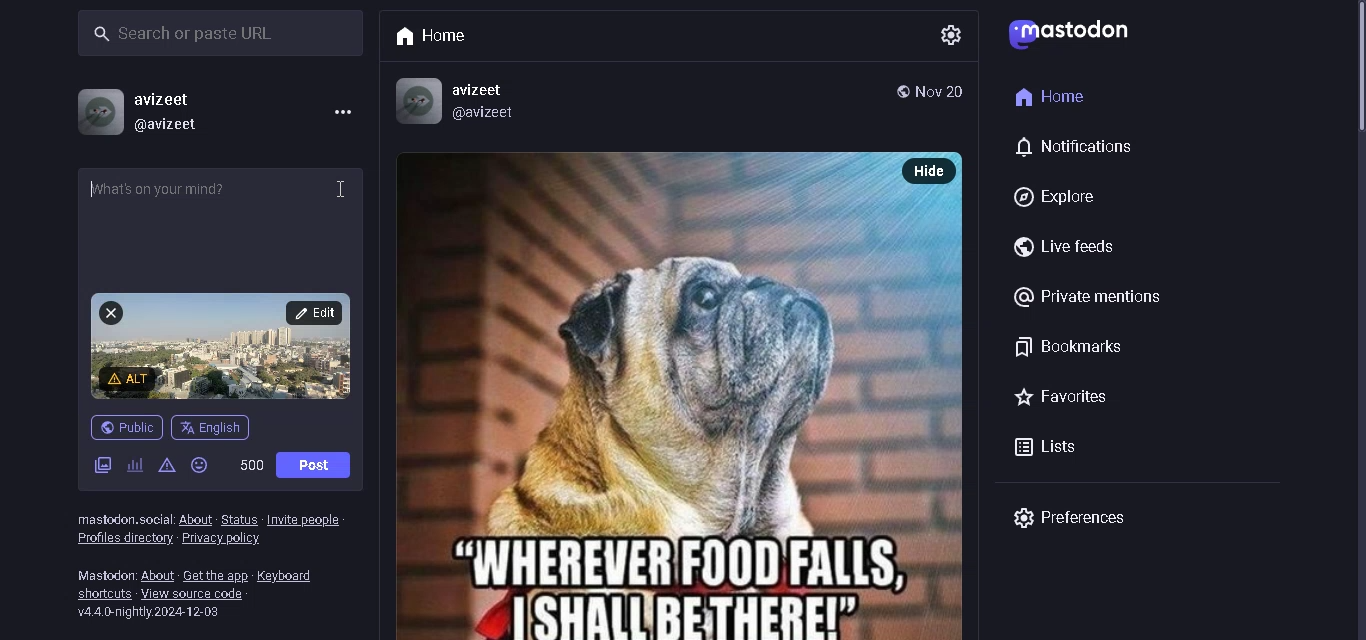 Image resolution: width=1366 pixels, height=640 pixels. Describe the element at coordinates (156, 576) in the screenshot. I see `about` at that location.